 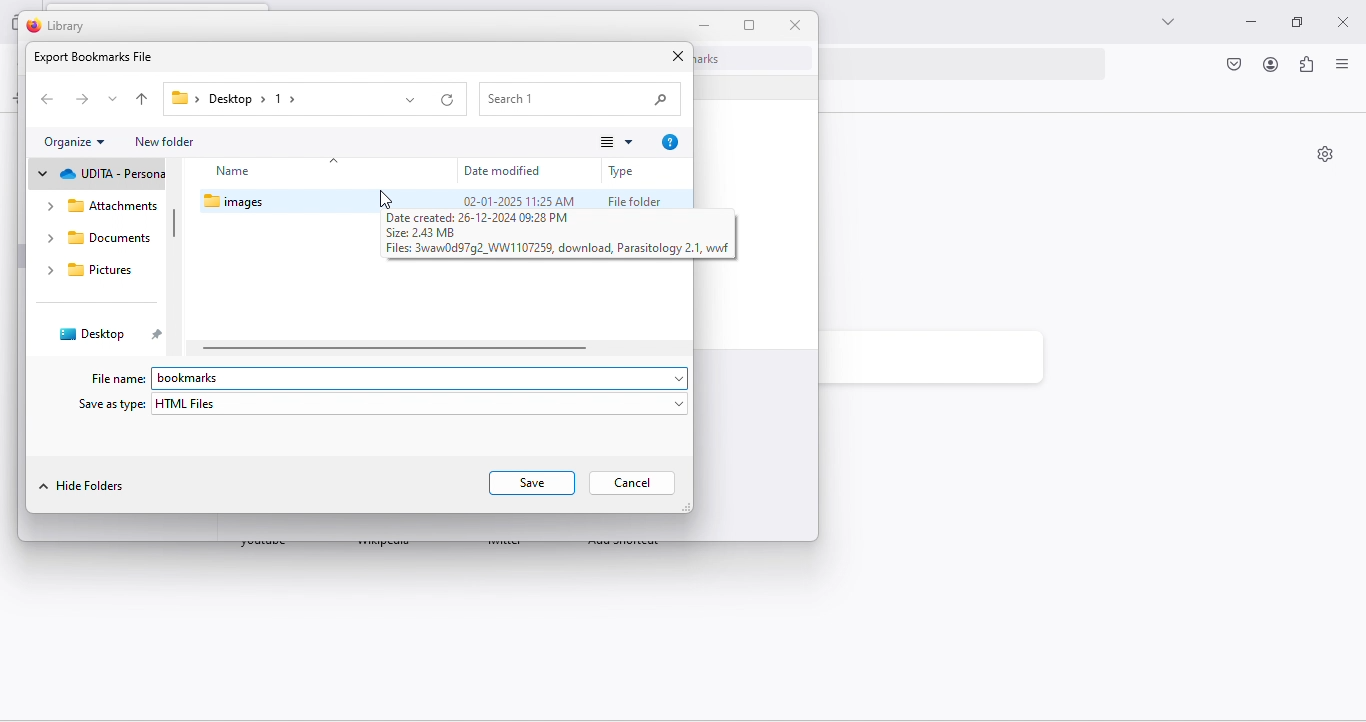 What do you see at coordinates (1307, 67) in the screenshot?
I see `extension` at bounding box center [1307, 67].